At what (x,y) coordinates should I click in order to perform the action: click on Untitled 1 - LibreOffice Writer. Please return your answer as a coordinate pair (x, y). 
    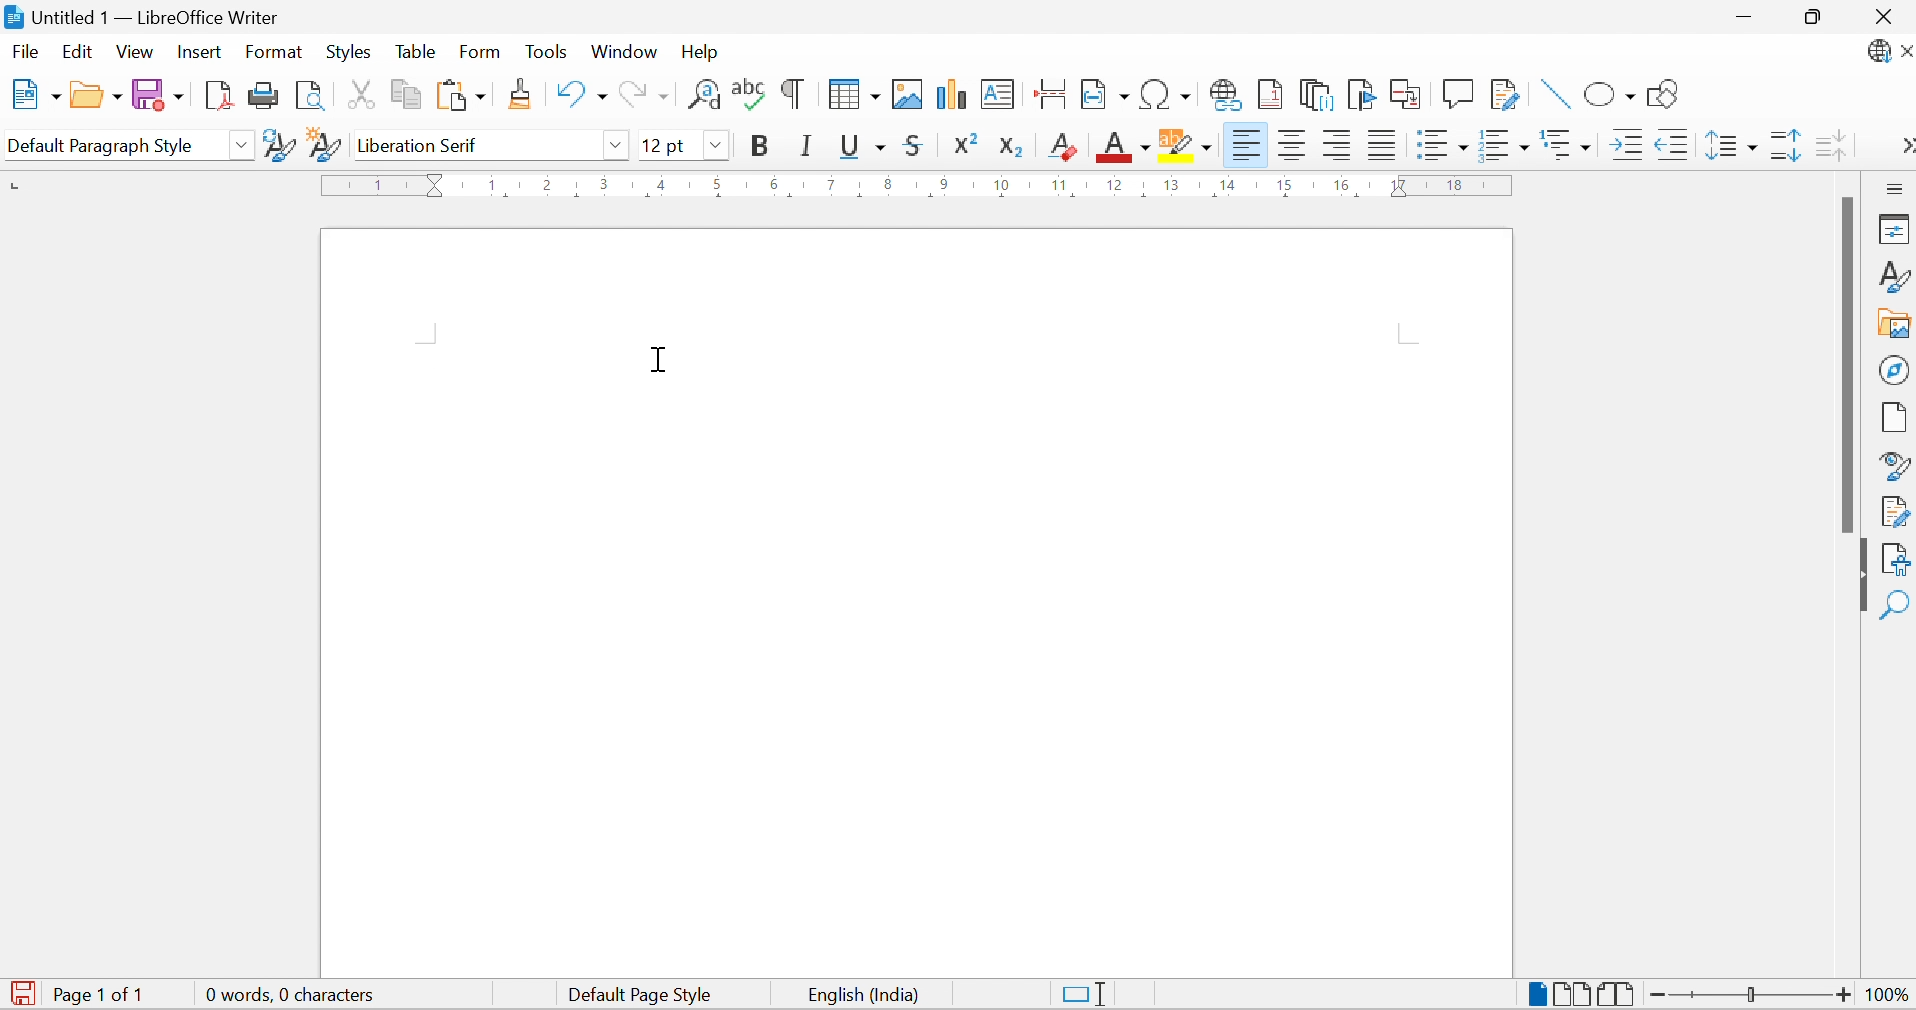
    Looking at the image, I should click on (144, 16).